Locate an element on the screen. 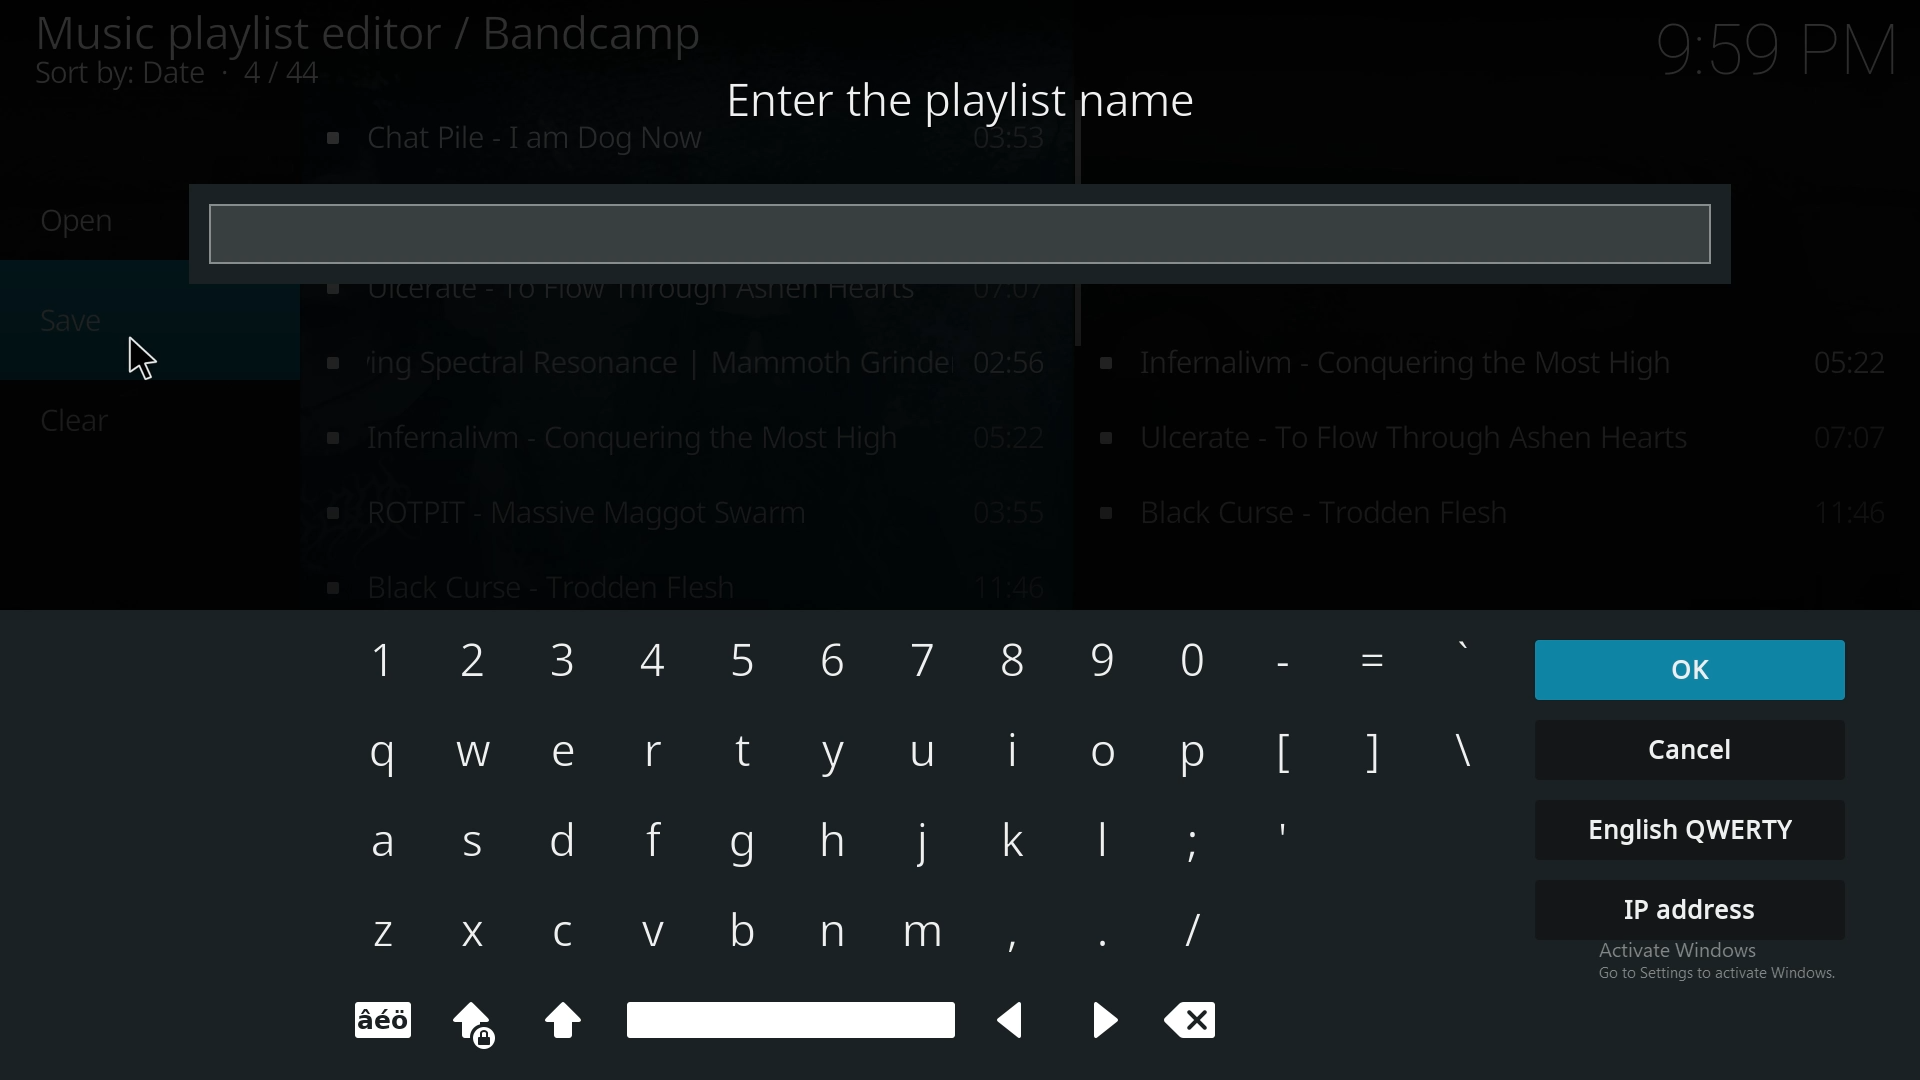 The image size is (1920, 1080). keyboard input is located at coordinates (1371, 661).